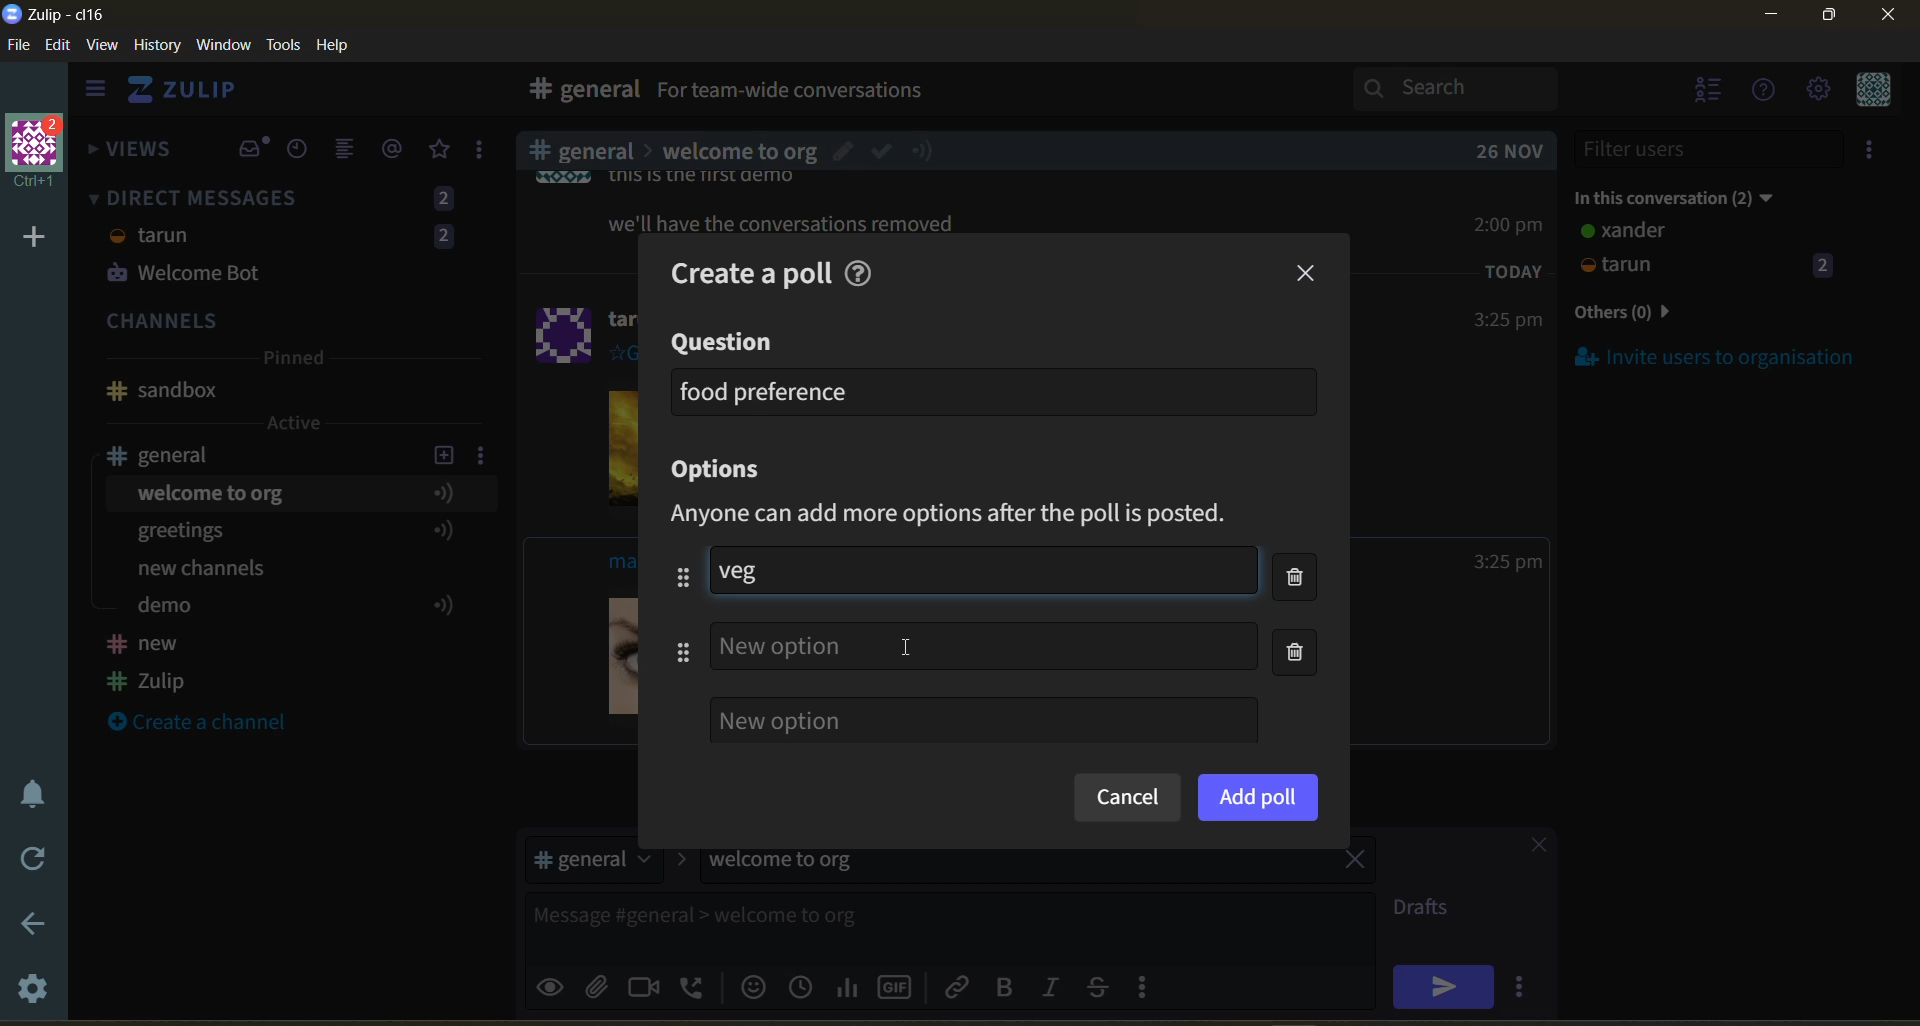 The image size is (1920, 1026). I want to click on options, so click(724, 471).